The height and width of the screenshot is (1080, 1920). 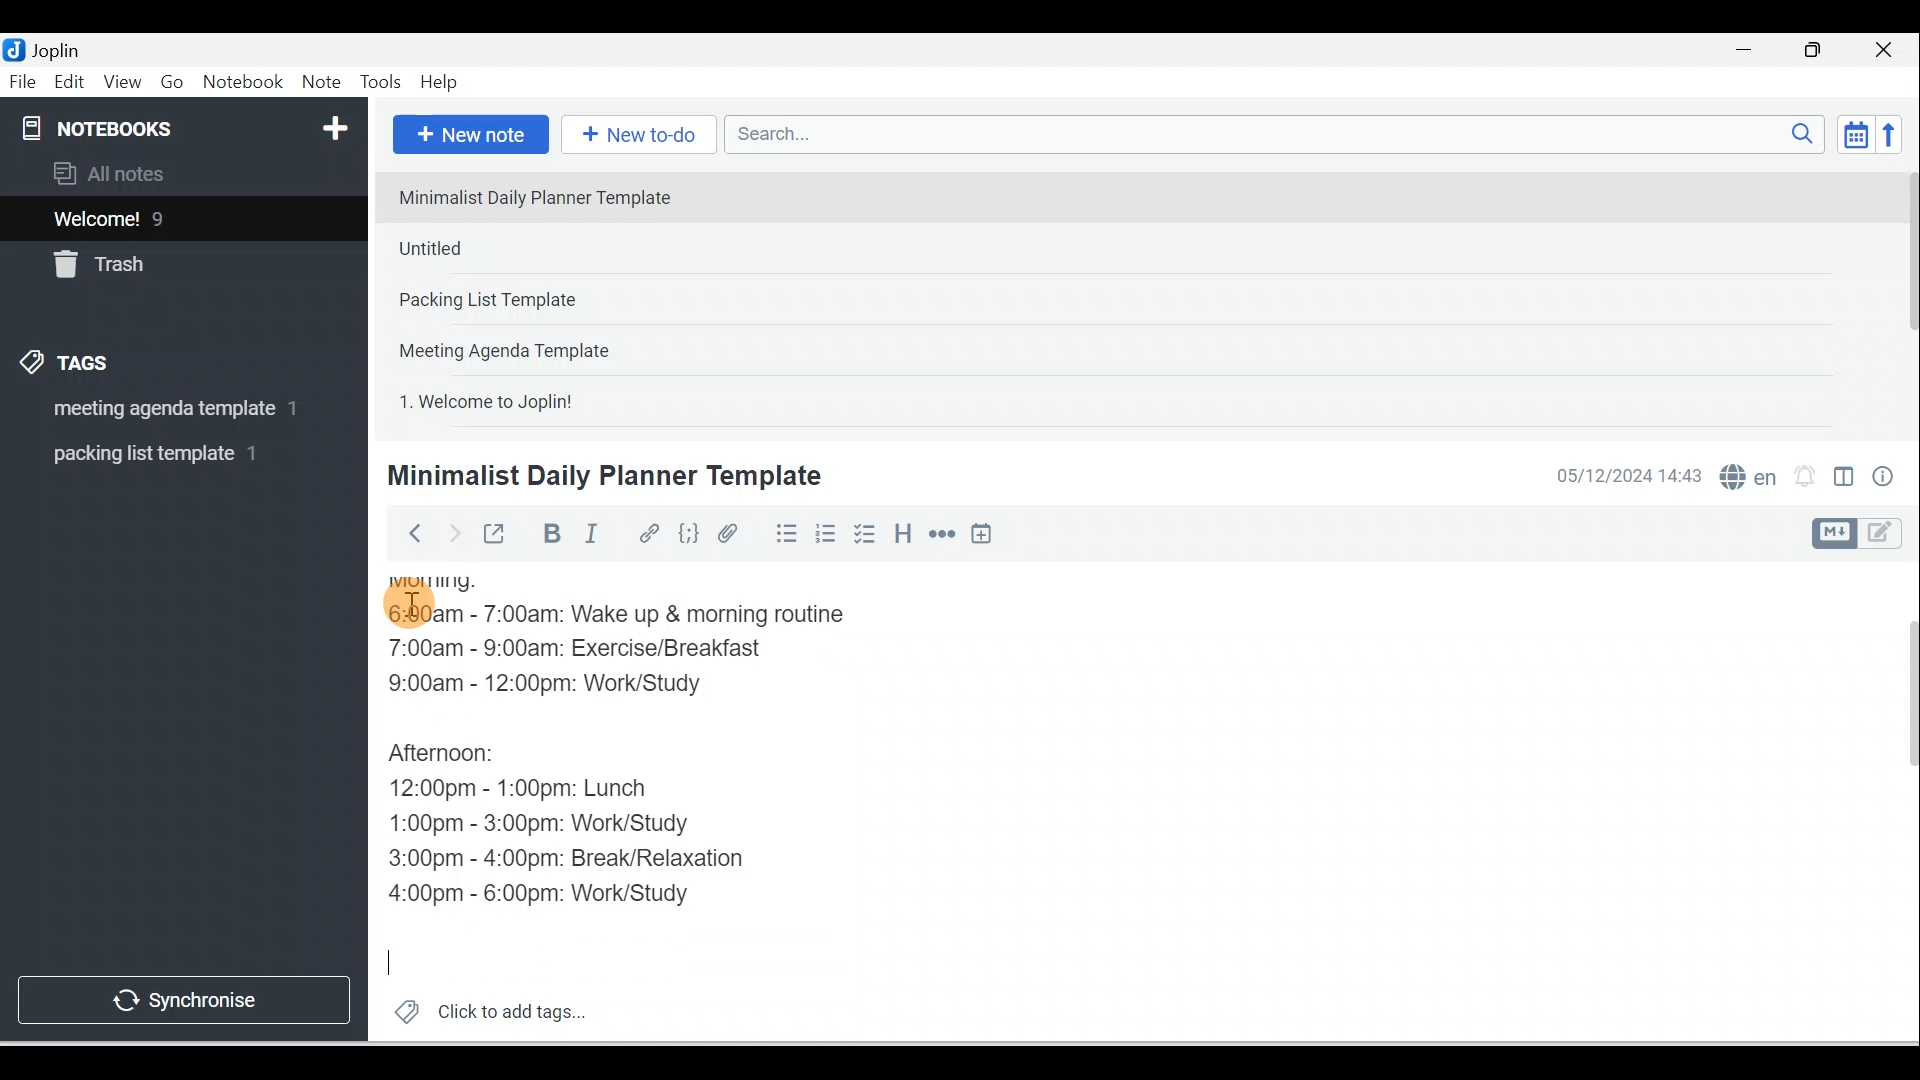 What do you see at coordinates (1895, 134) in the screenshot?
I see `Reverse sort` at bounding box center [1895, 134].